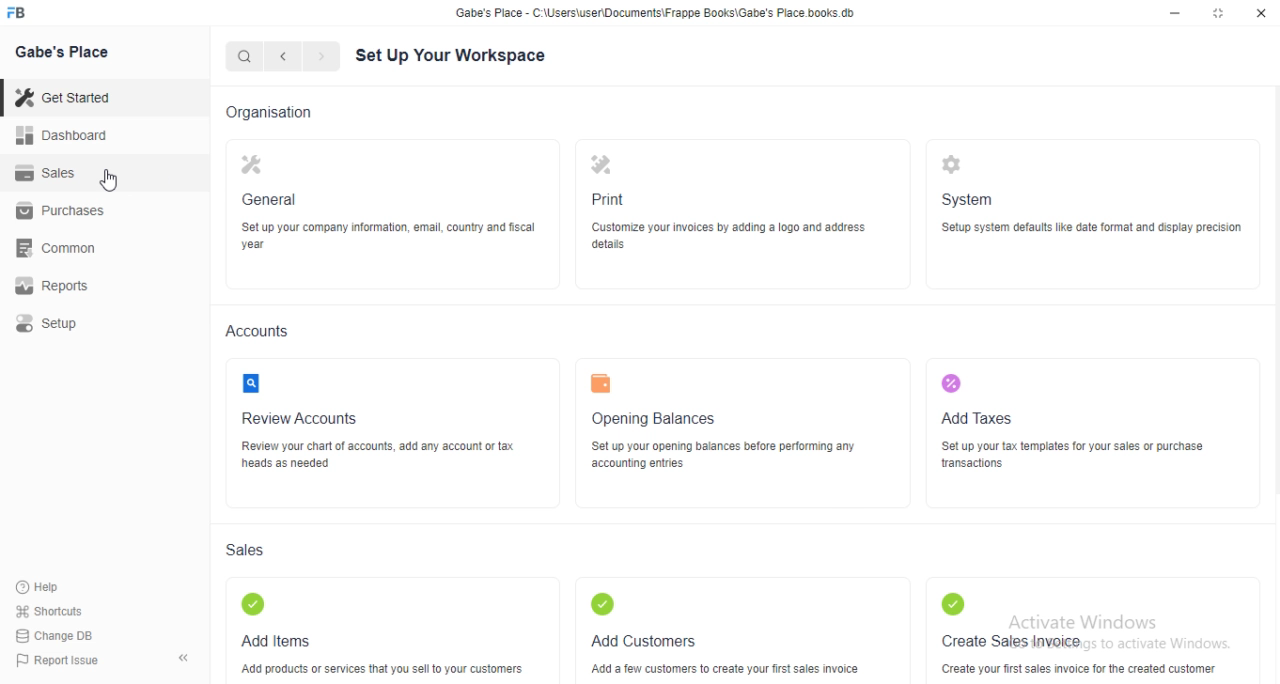 The height and width of the screenshot is (684, 1280). Describe the element at coordinates (251, 164) in the screenshot. I see `general settings logo` at that location.